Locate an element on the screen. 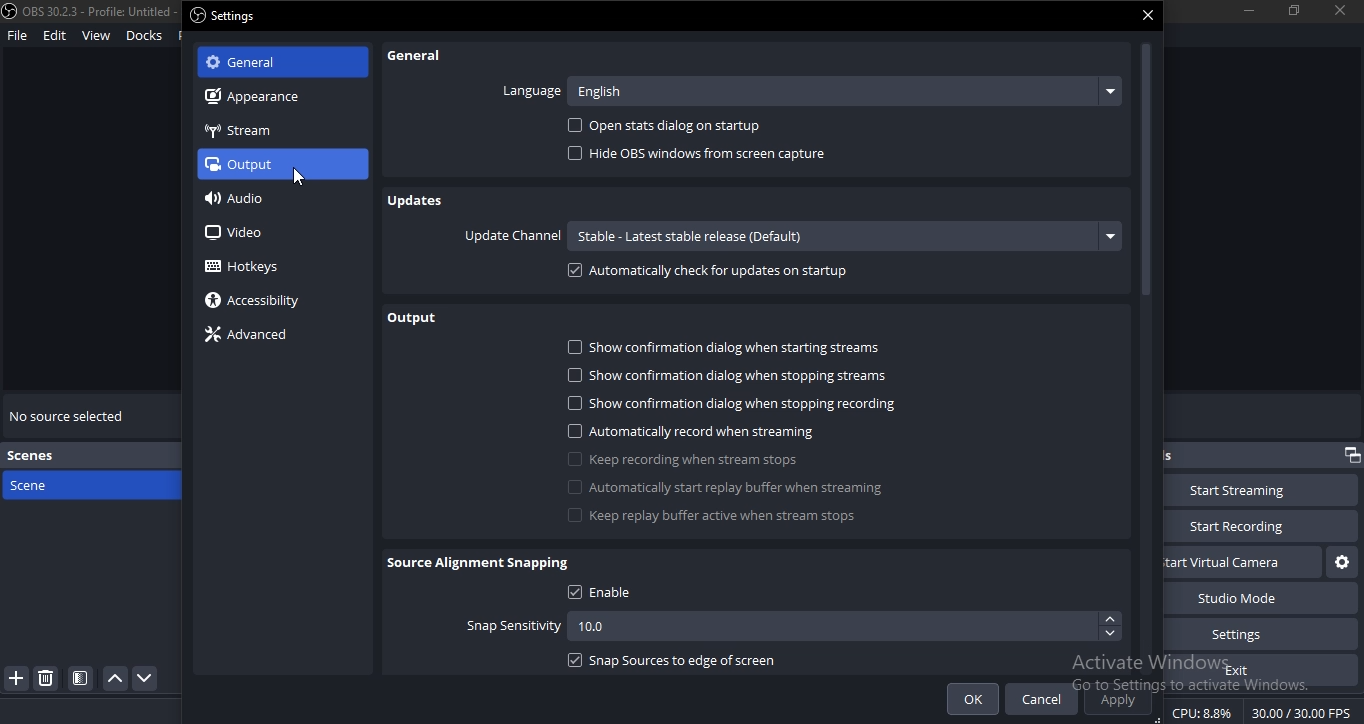  automatically record when streaming is located at coordinates (708, 432).